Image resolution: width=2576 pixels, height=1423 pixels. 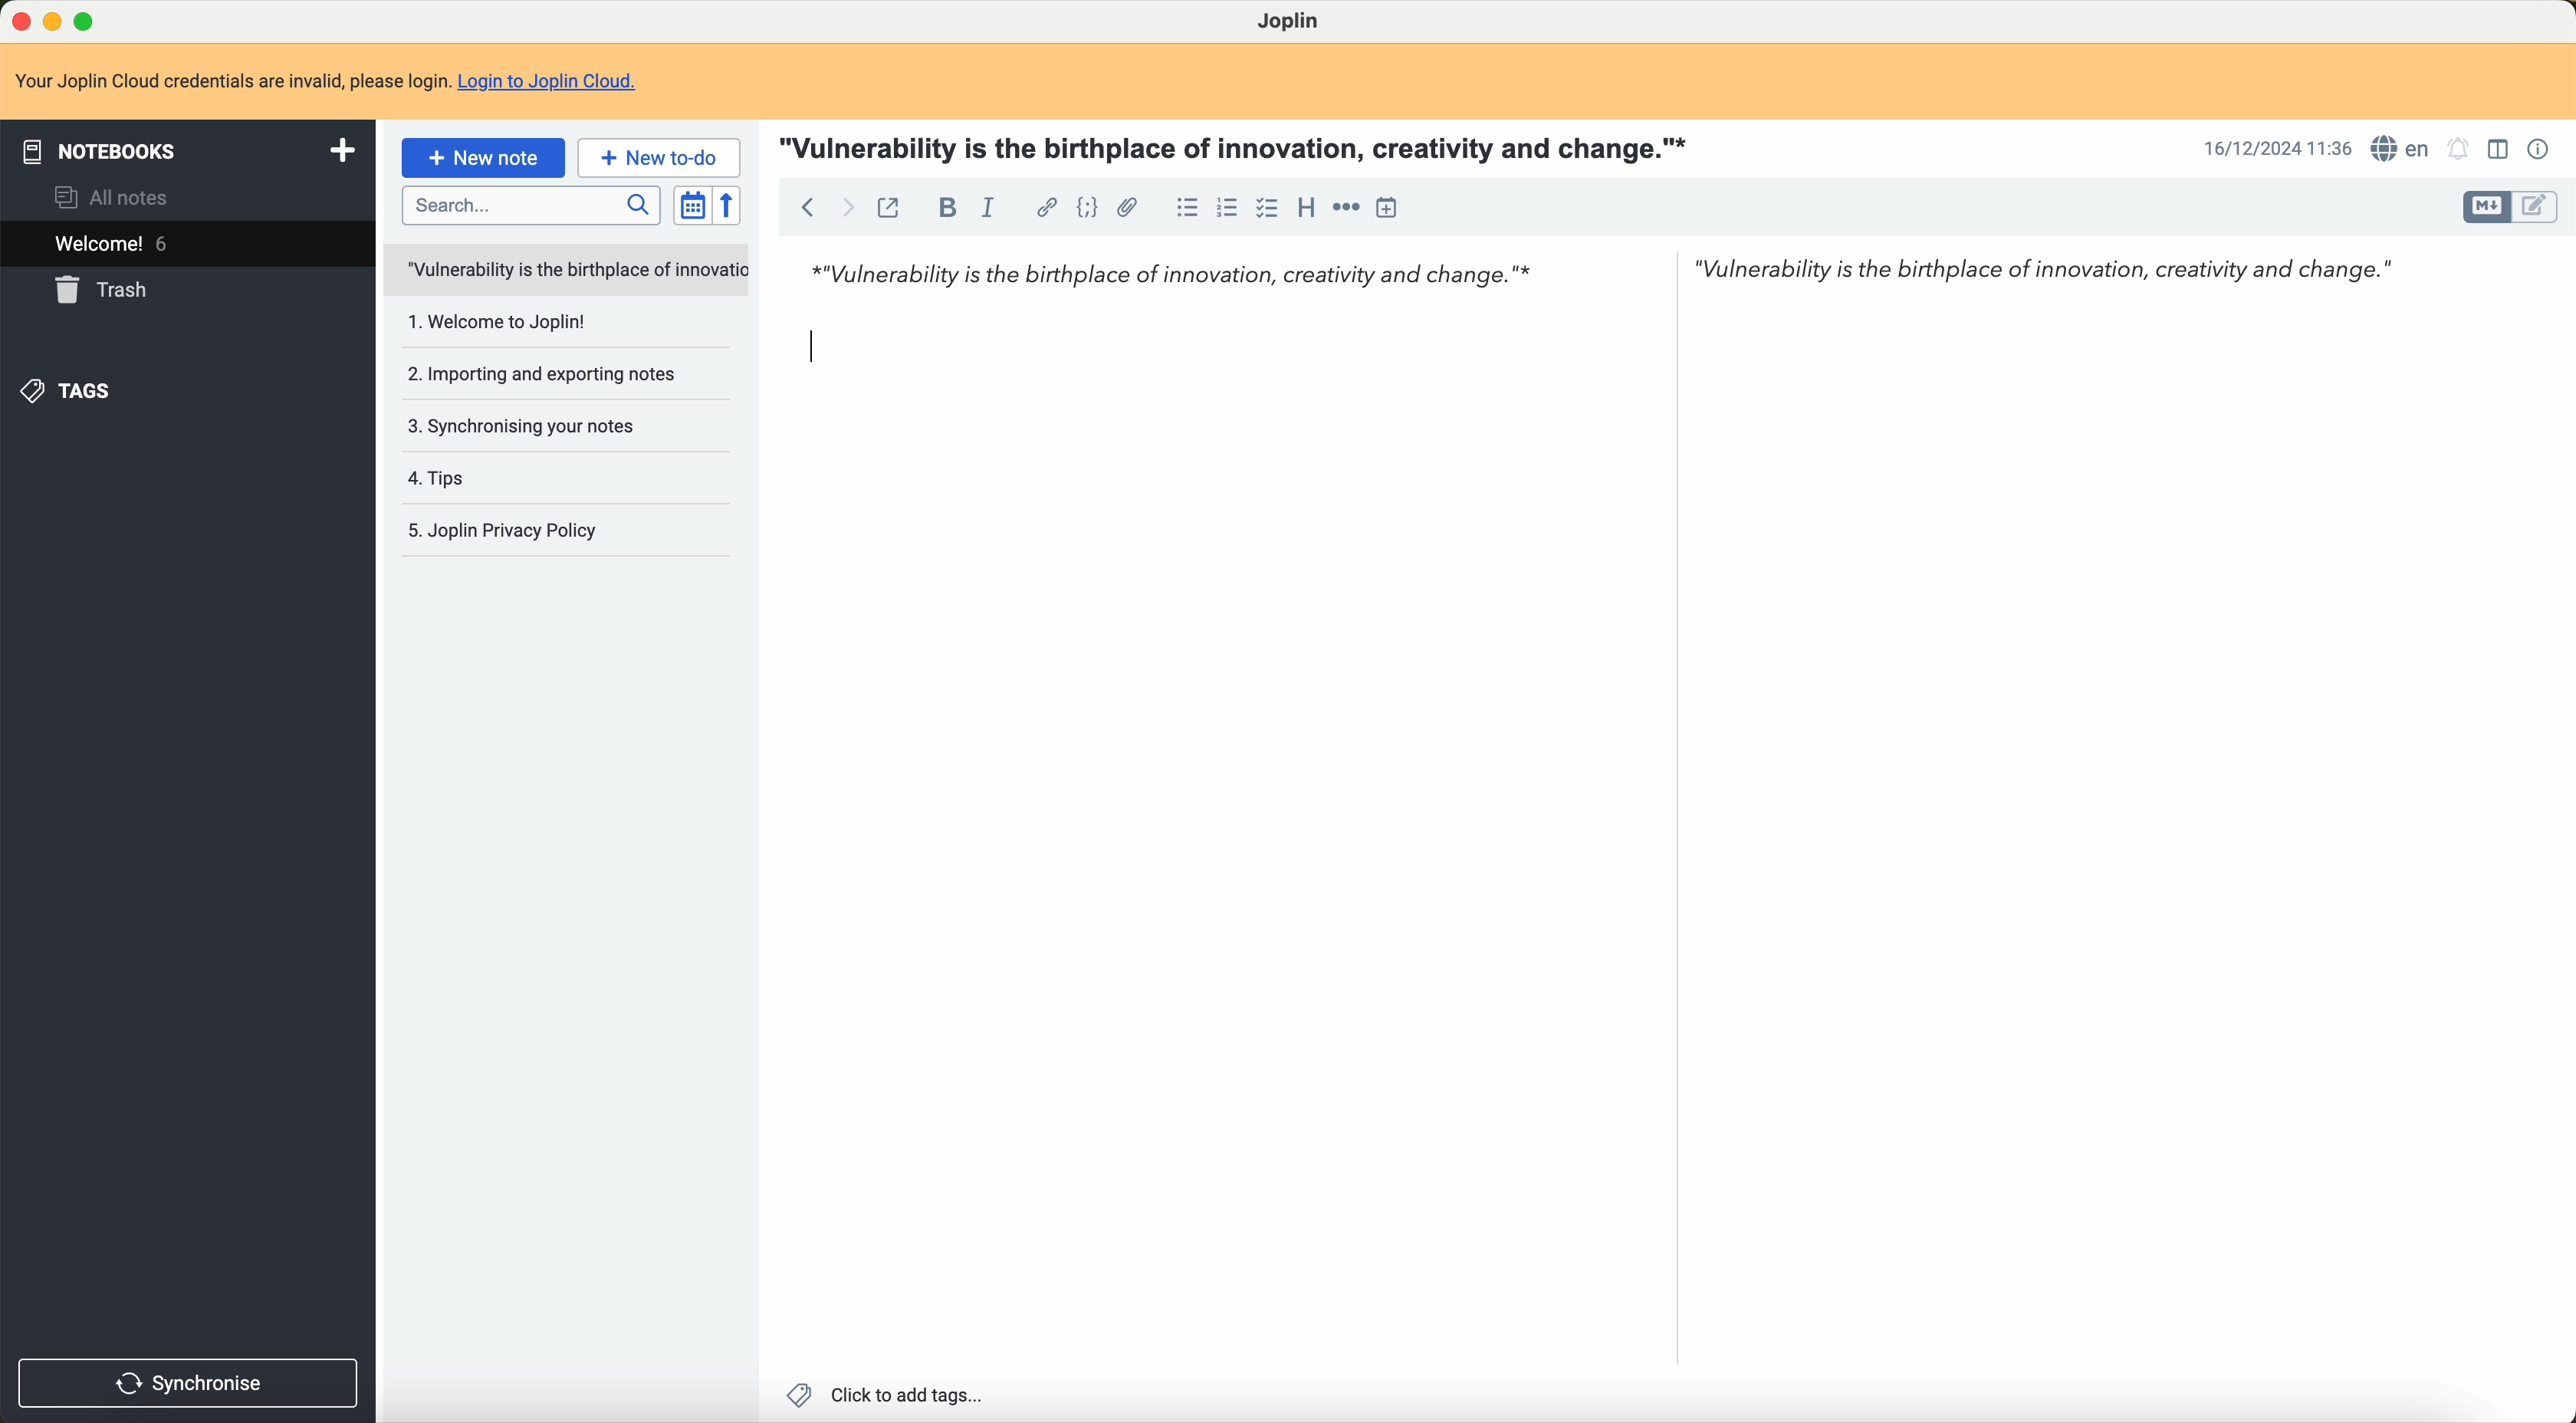 I want to click on reverse sort order, so click(x=729, y=205).